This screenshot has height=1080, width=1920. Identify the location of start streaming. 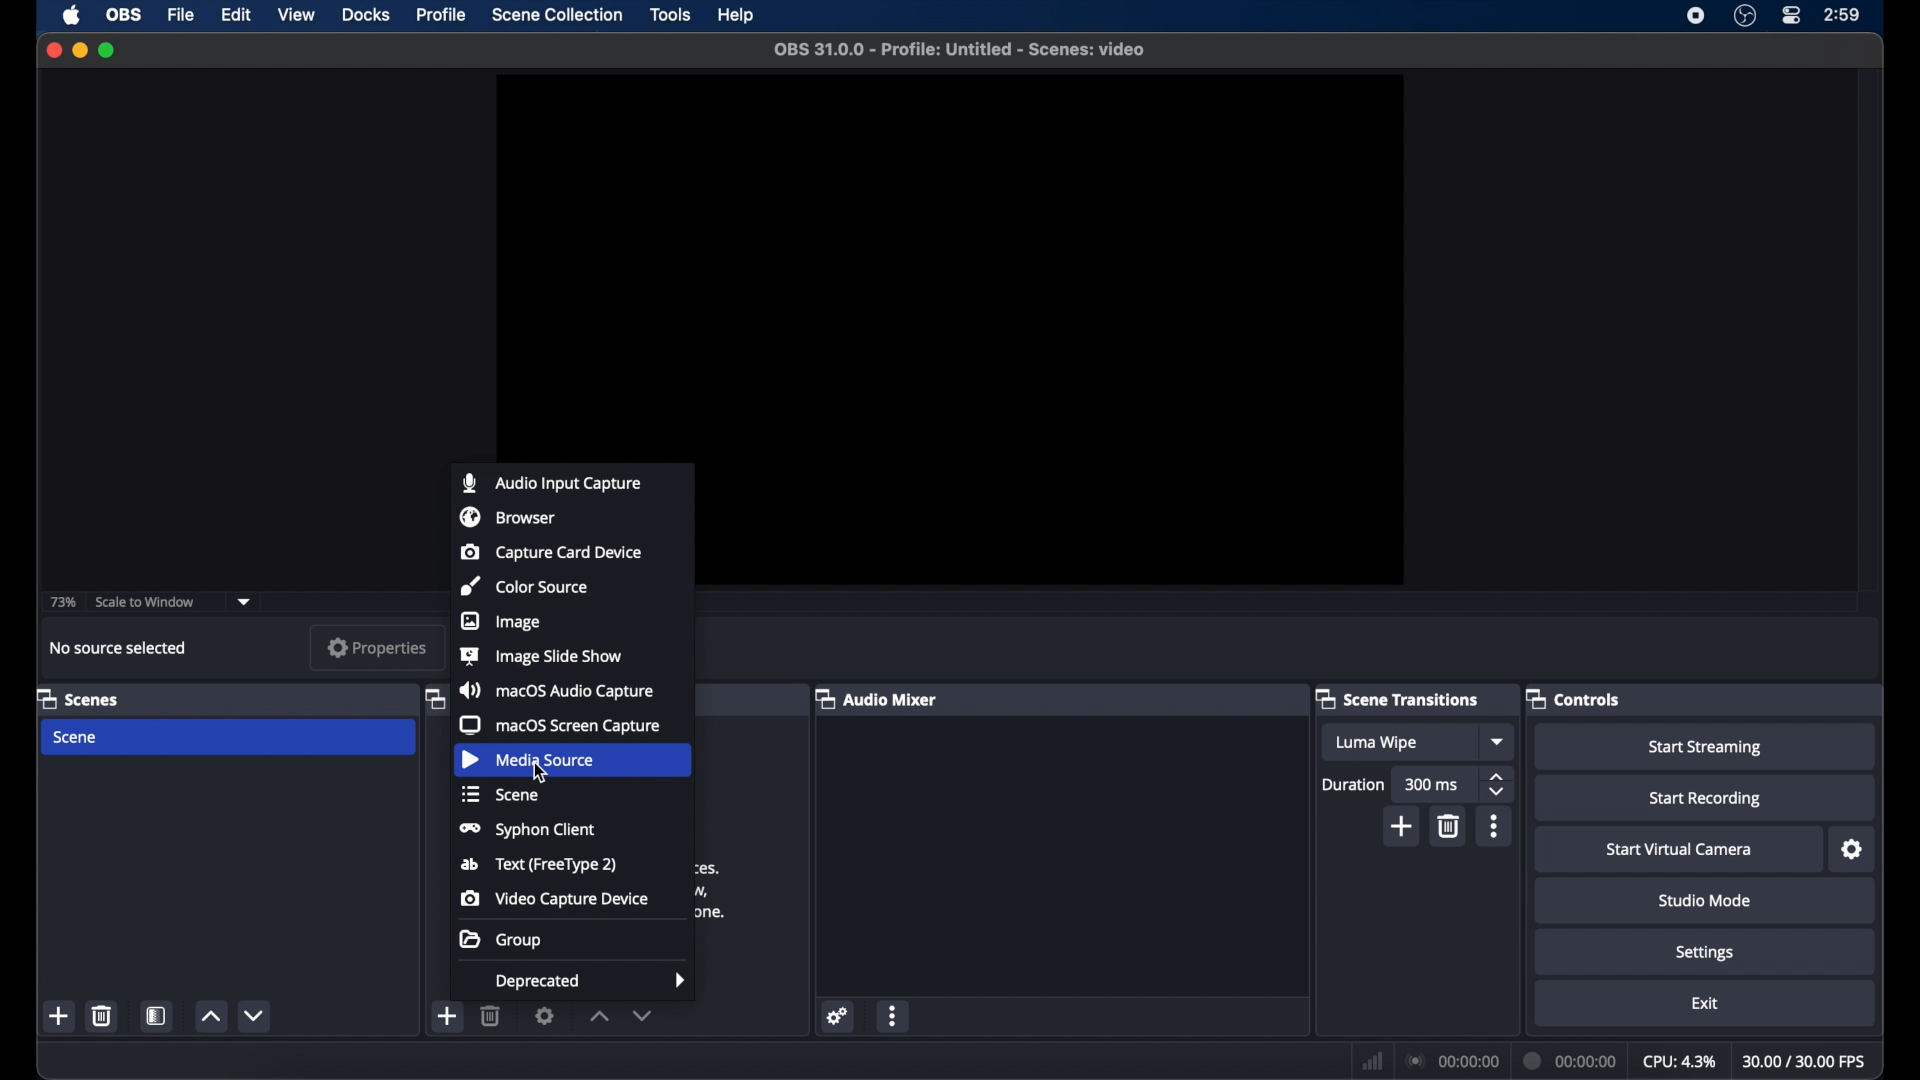
(1706, 747).